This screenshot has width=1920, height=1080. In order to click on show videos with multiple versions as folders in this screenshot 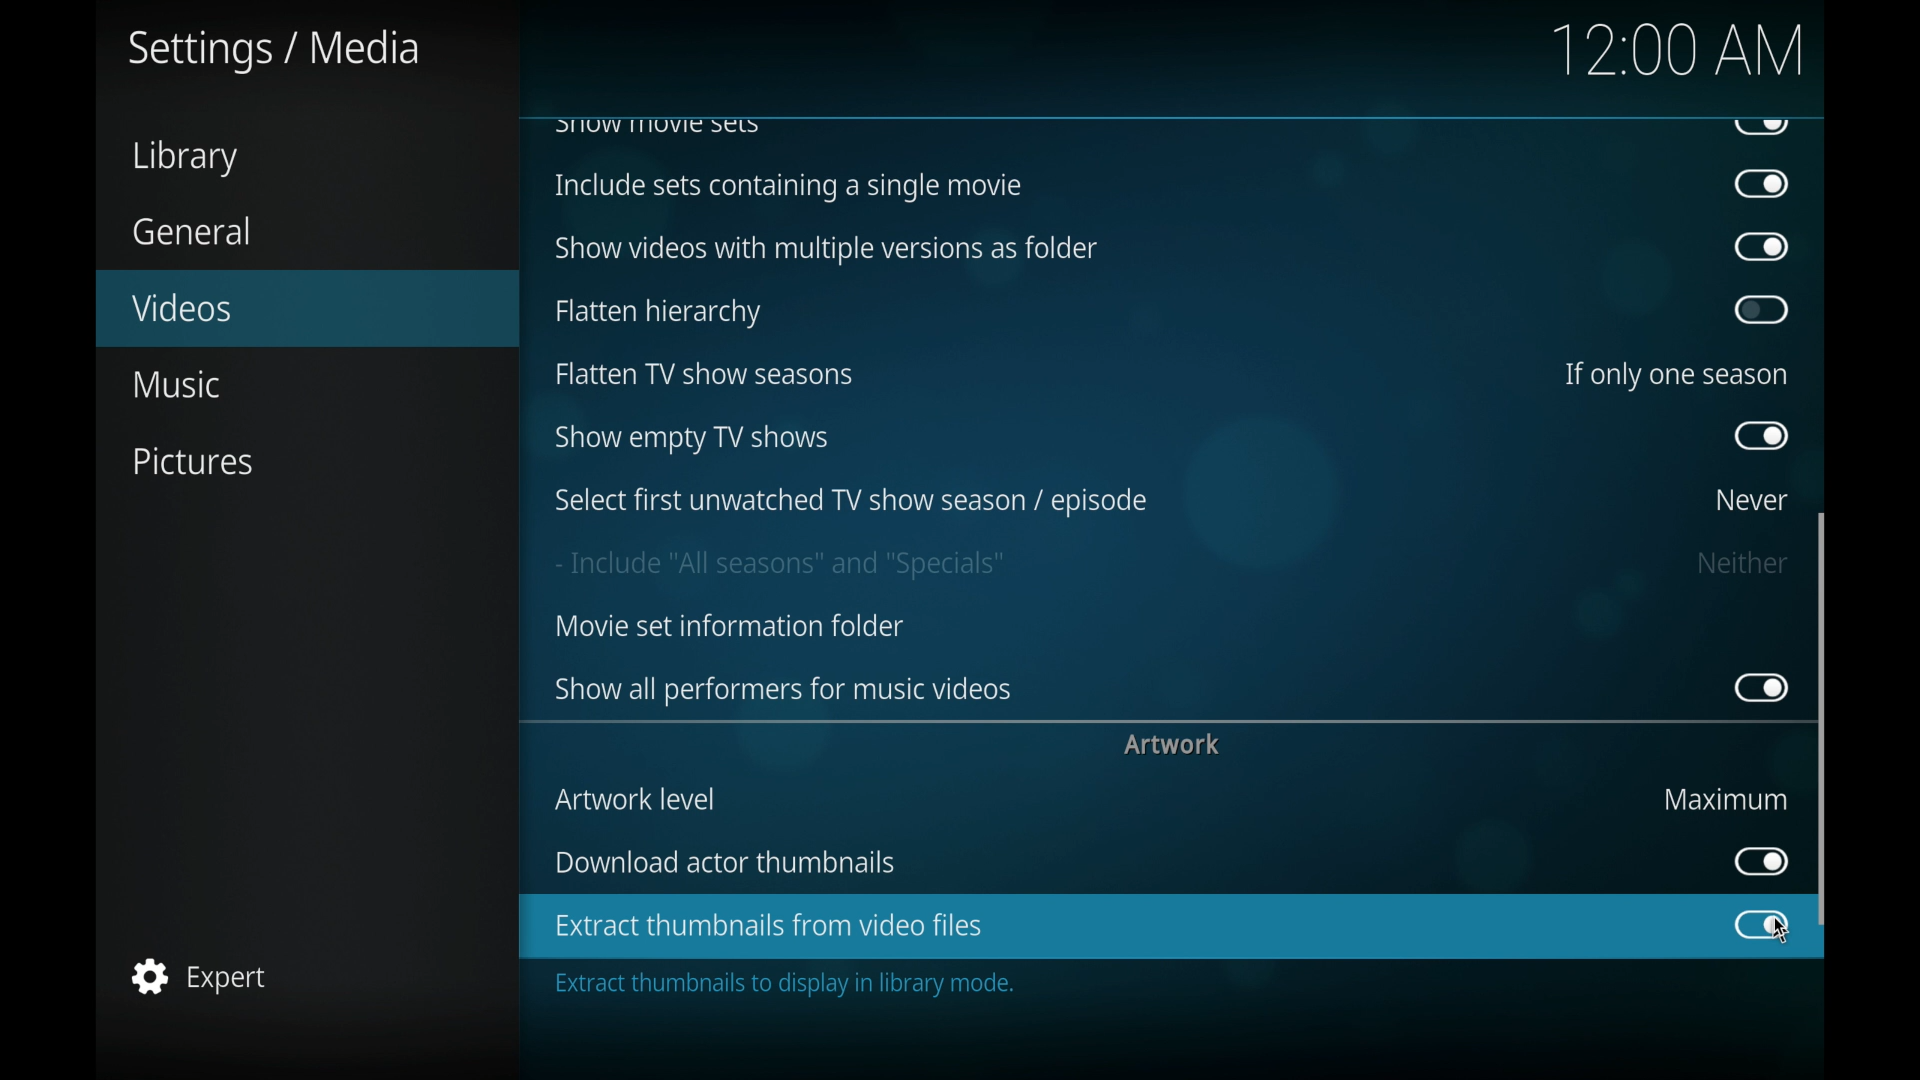, I will do `click(827, 250)`.